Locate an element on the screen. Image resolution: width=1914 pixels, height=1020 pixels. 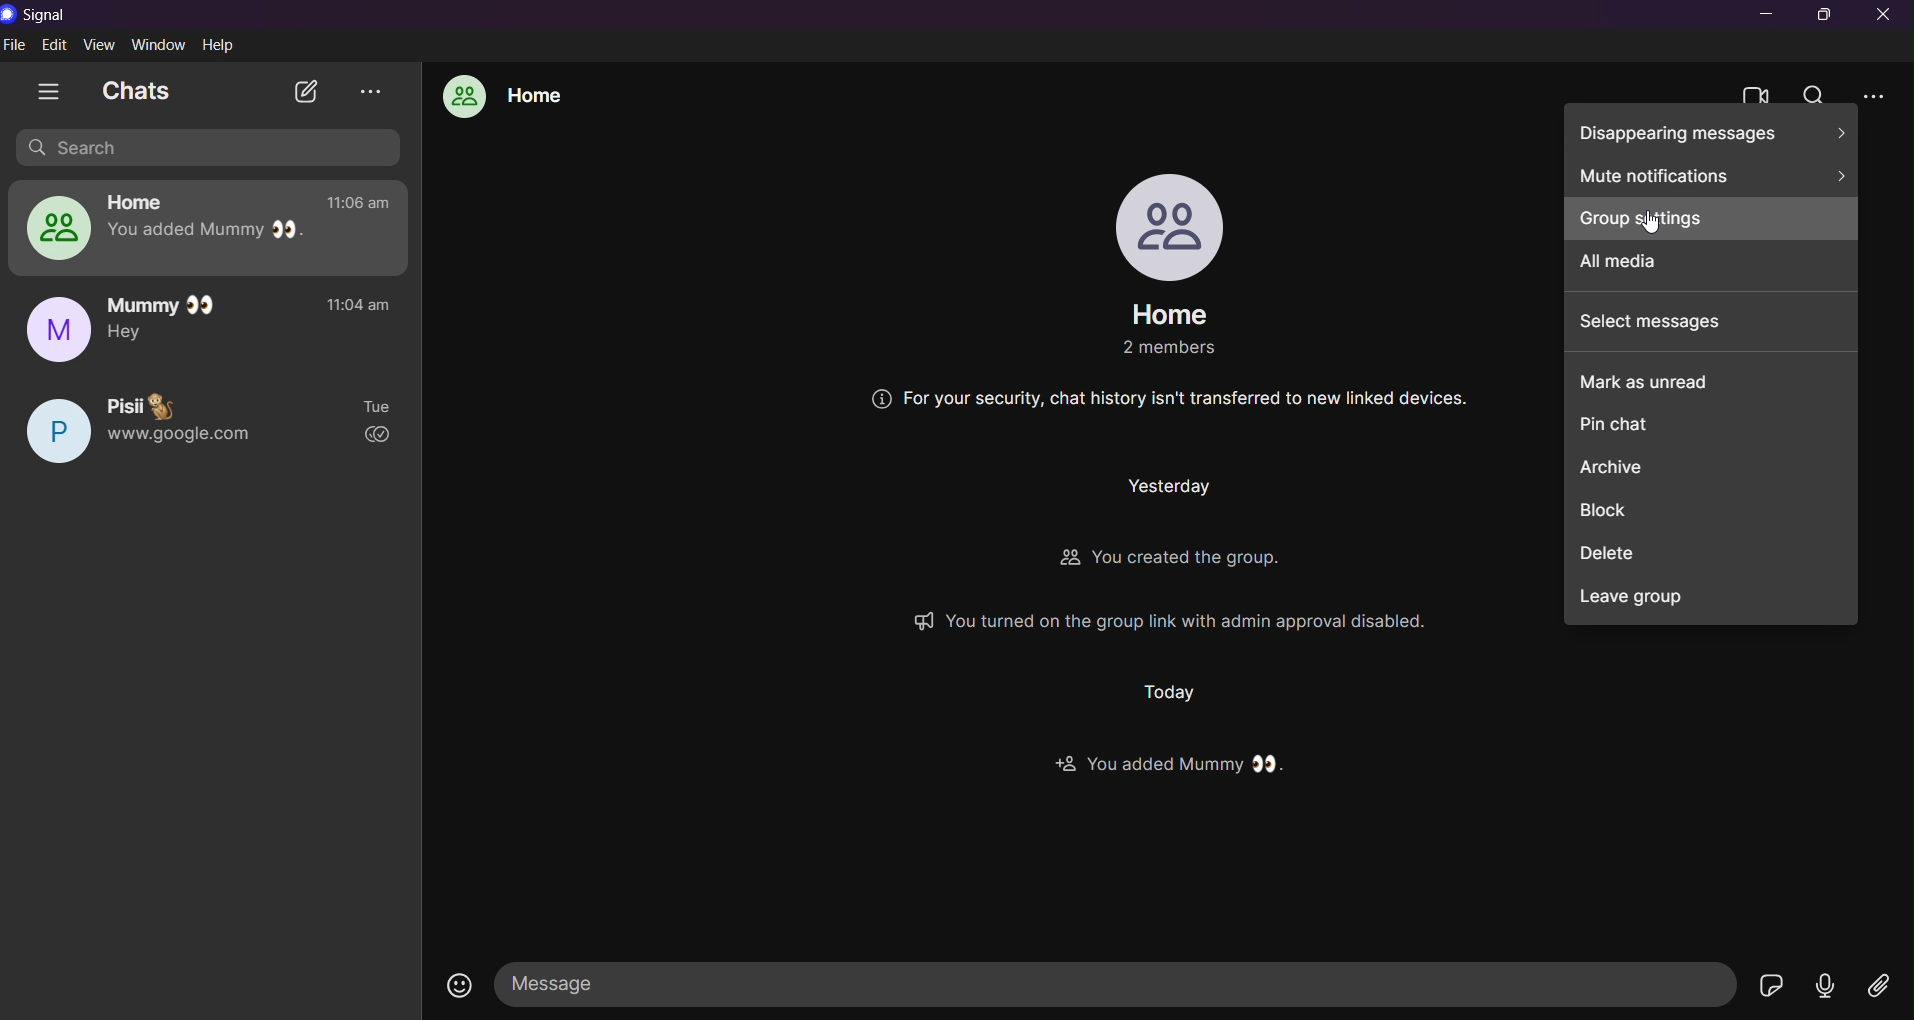
mute notifications is located at coordinates (1713, 173).